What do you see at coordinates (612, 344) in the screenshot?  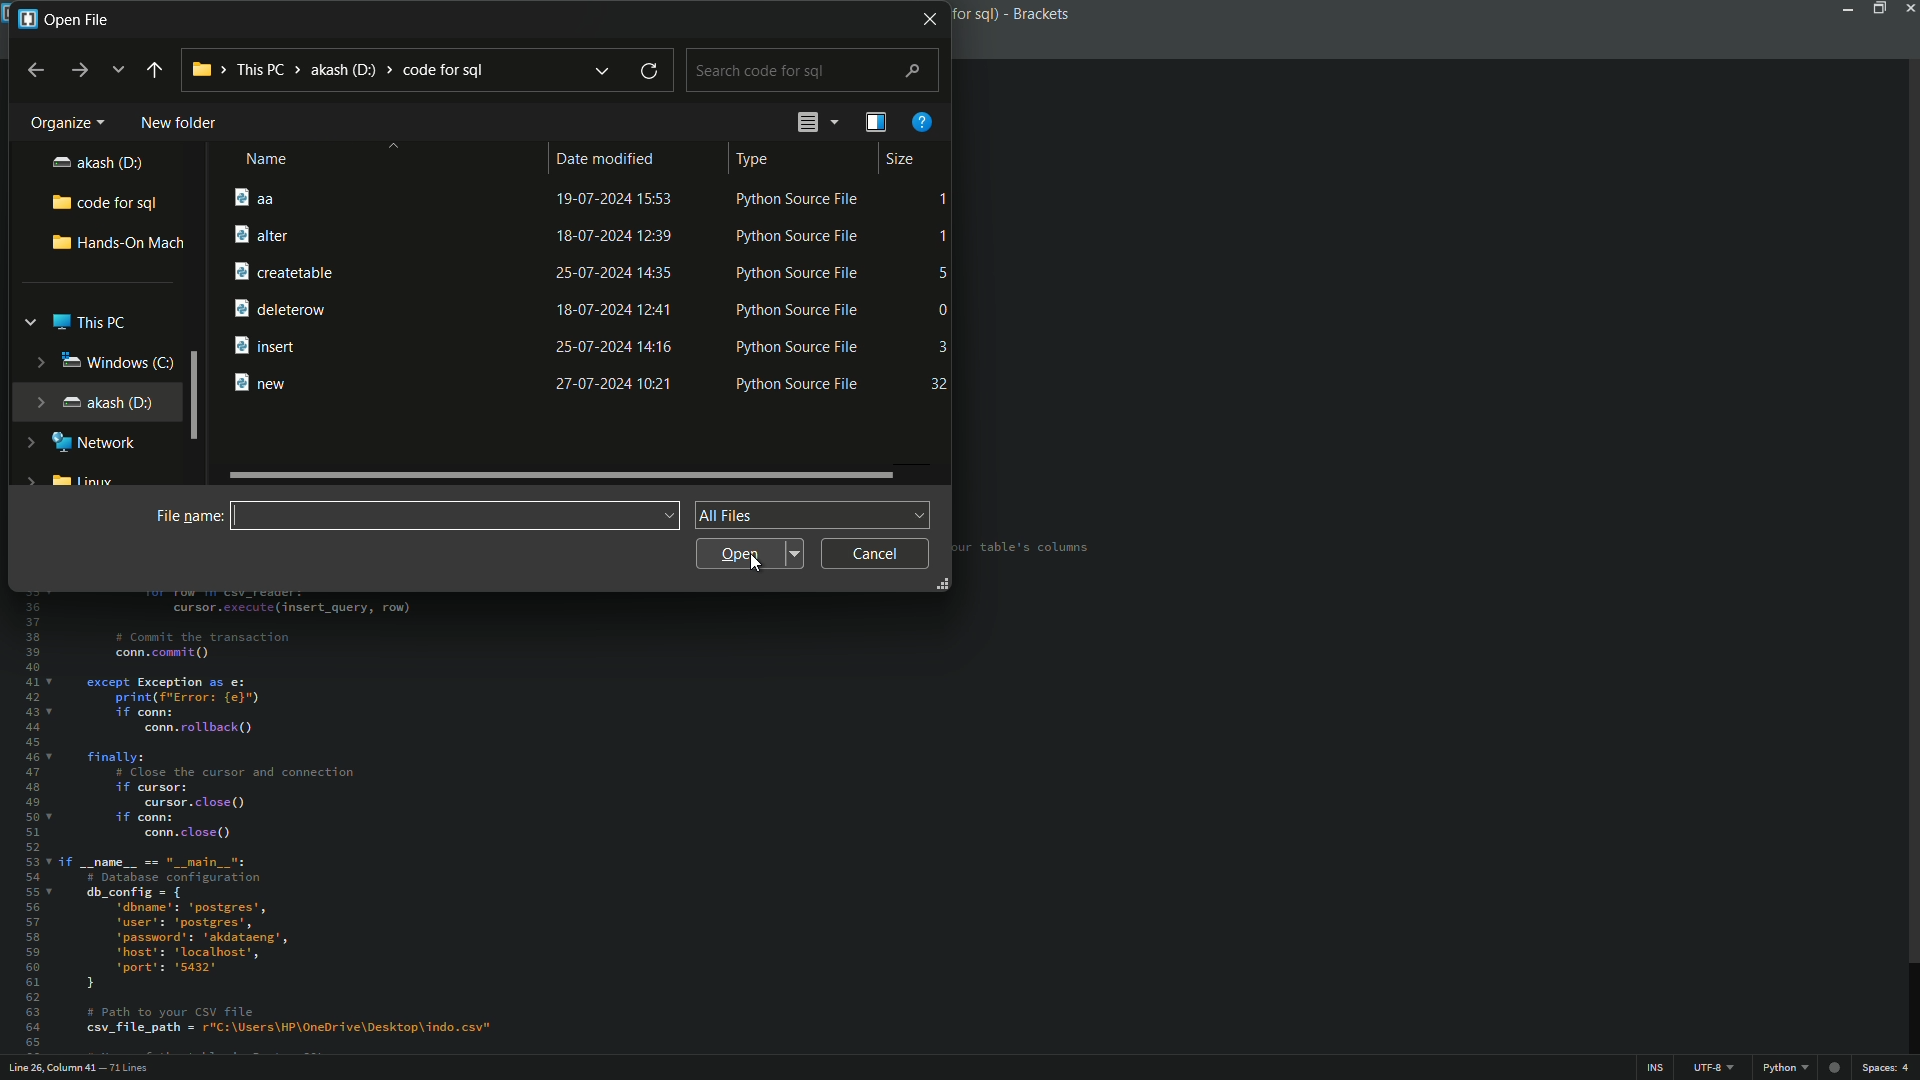 I see `25-07-2024 14:16` at bounding box center [612, 344].